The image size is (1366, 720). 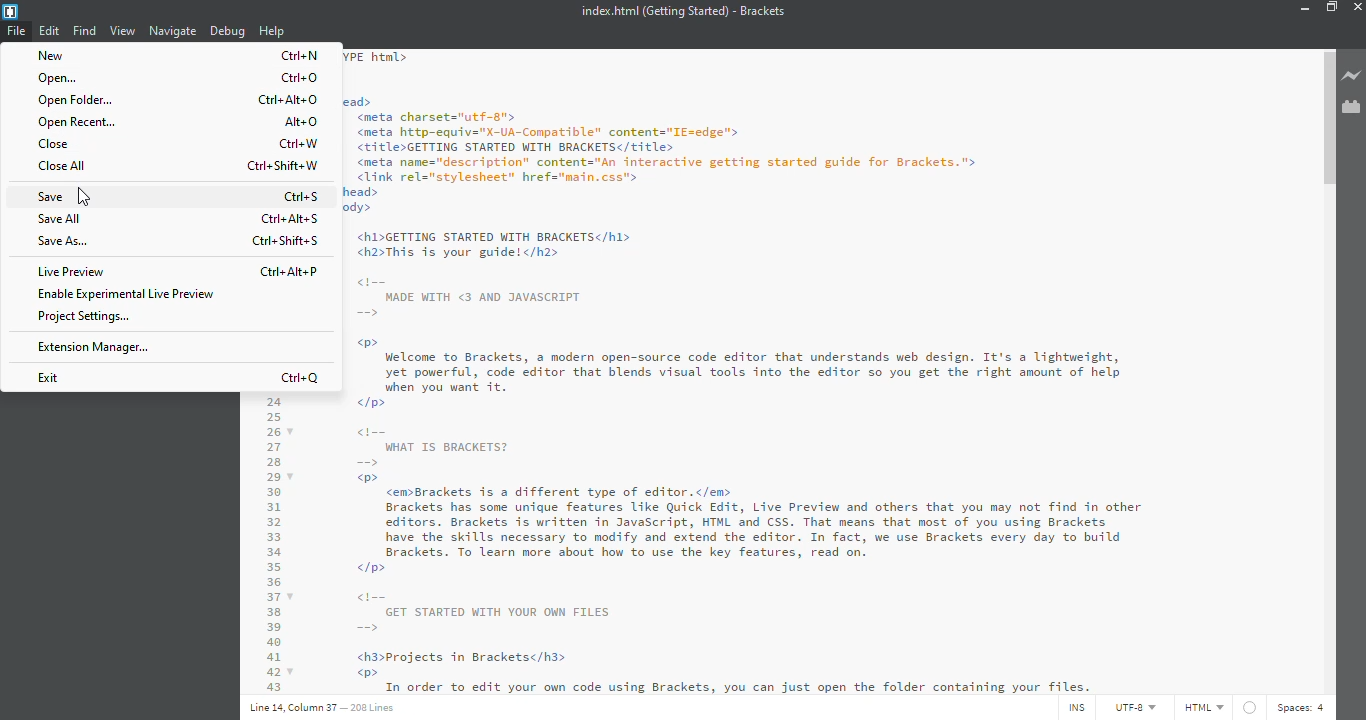 I want to click on file, so click(x=16, y=32).